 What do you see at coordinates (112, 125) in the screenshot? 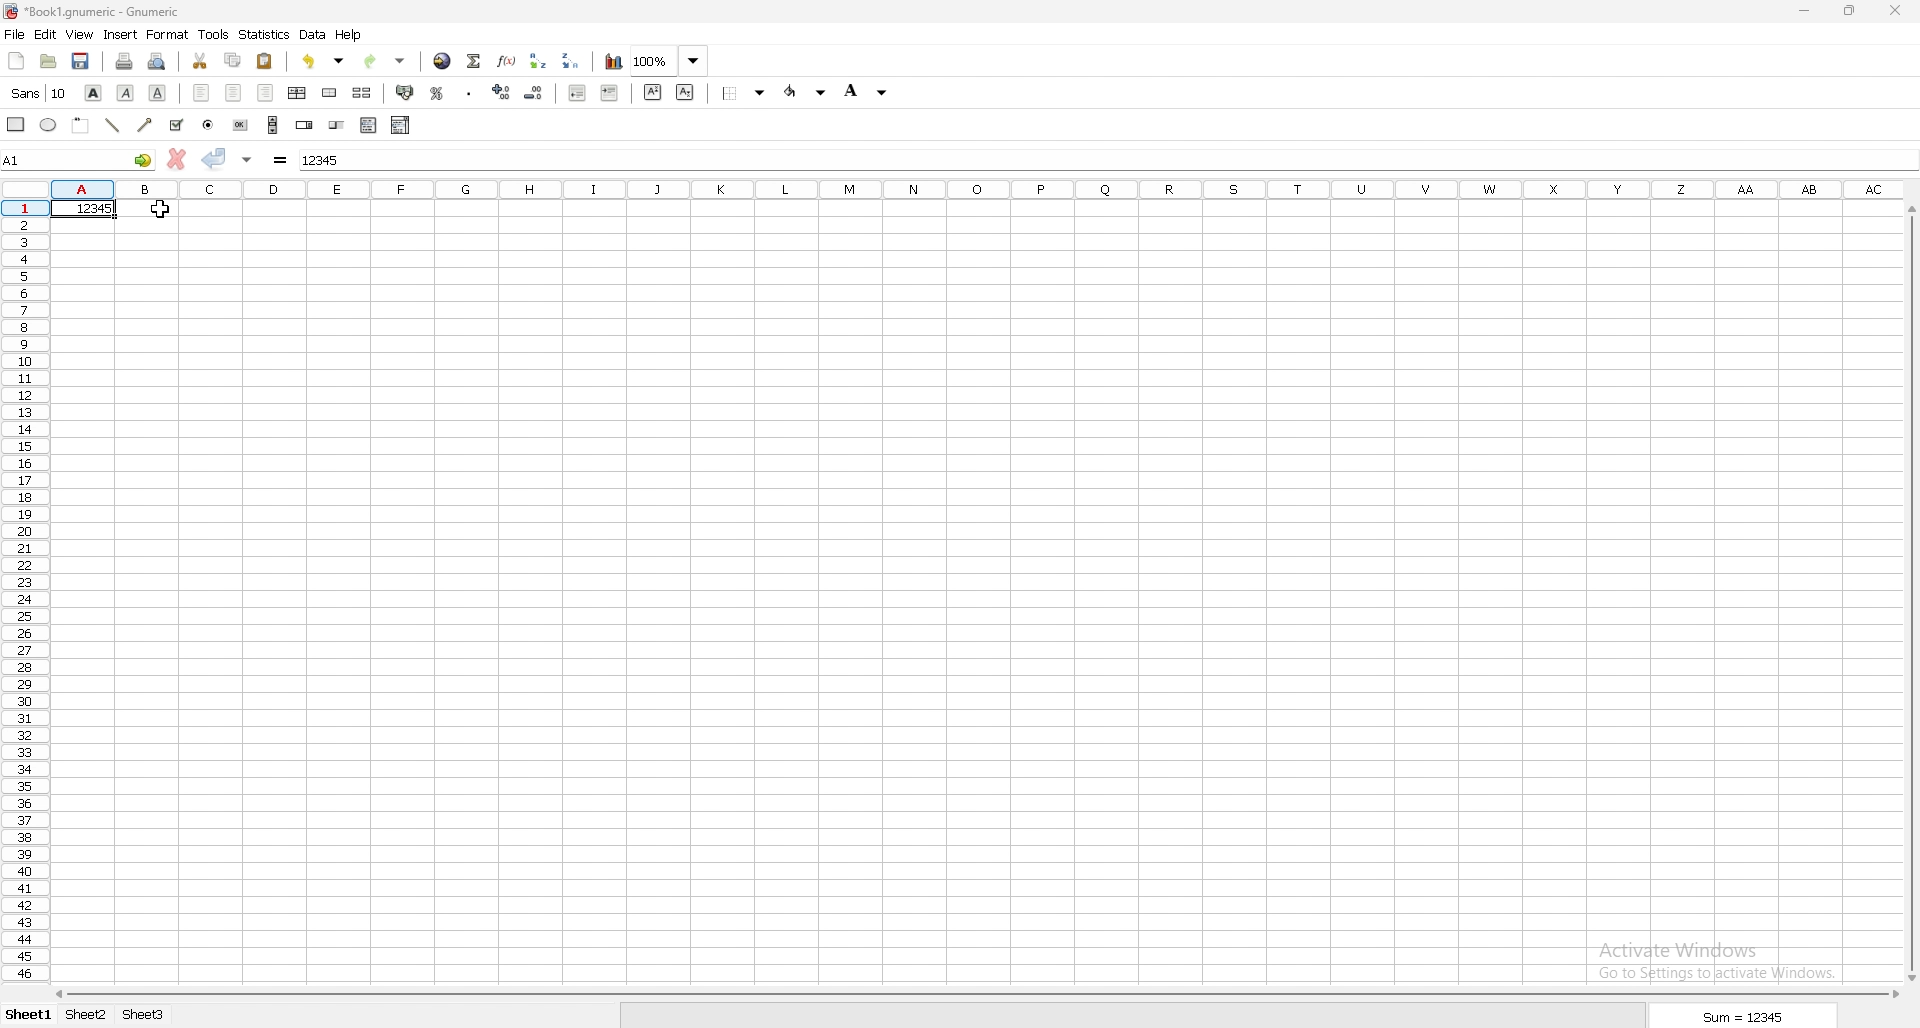
I see `line` at bounding box center [112, 125].